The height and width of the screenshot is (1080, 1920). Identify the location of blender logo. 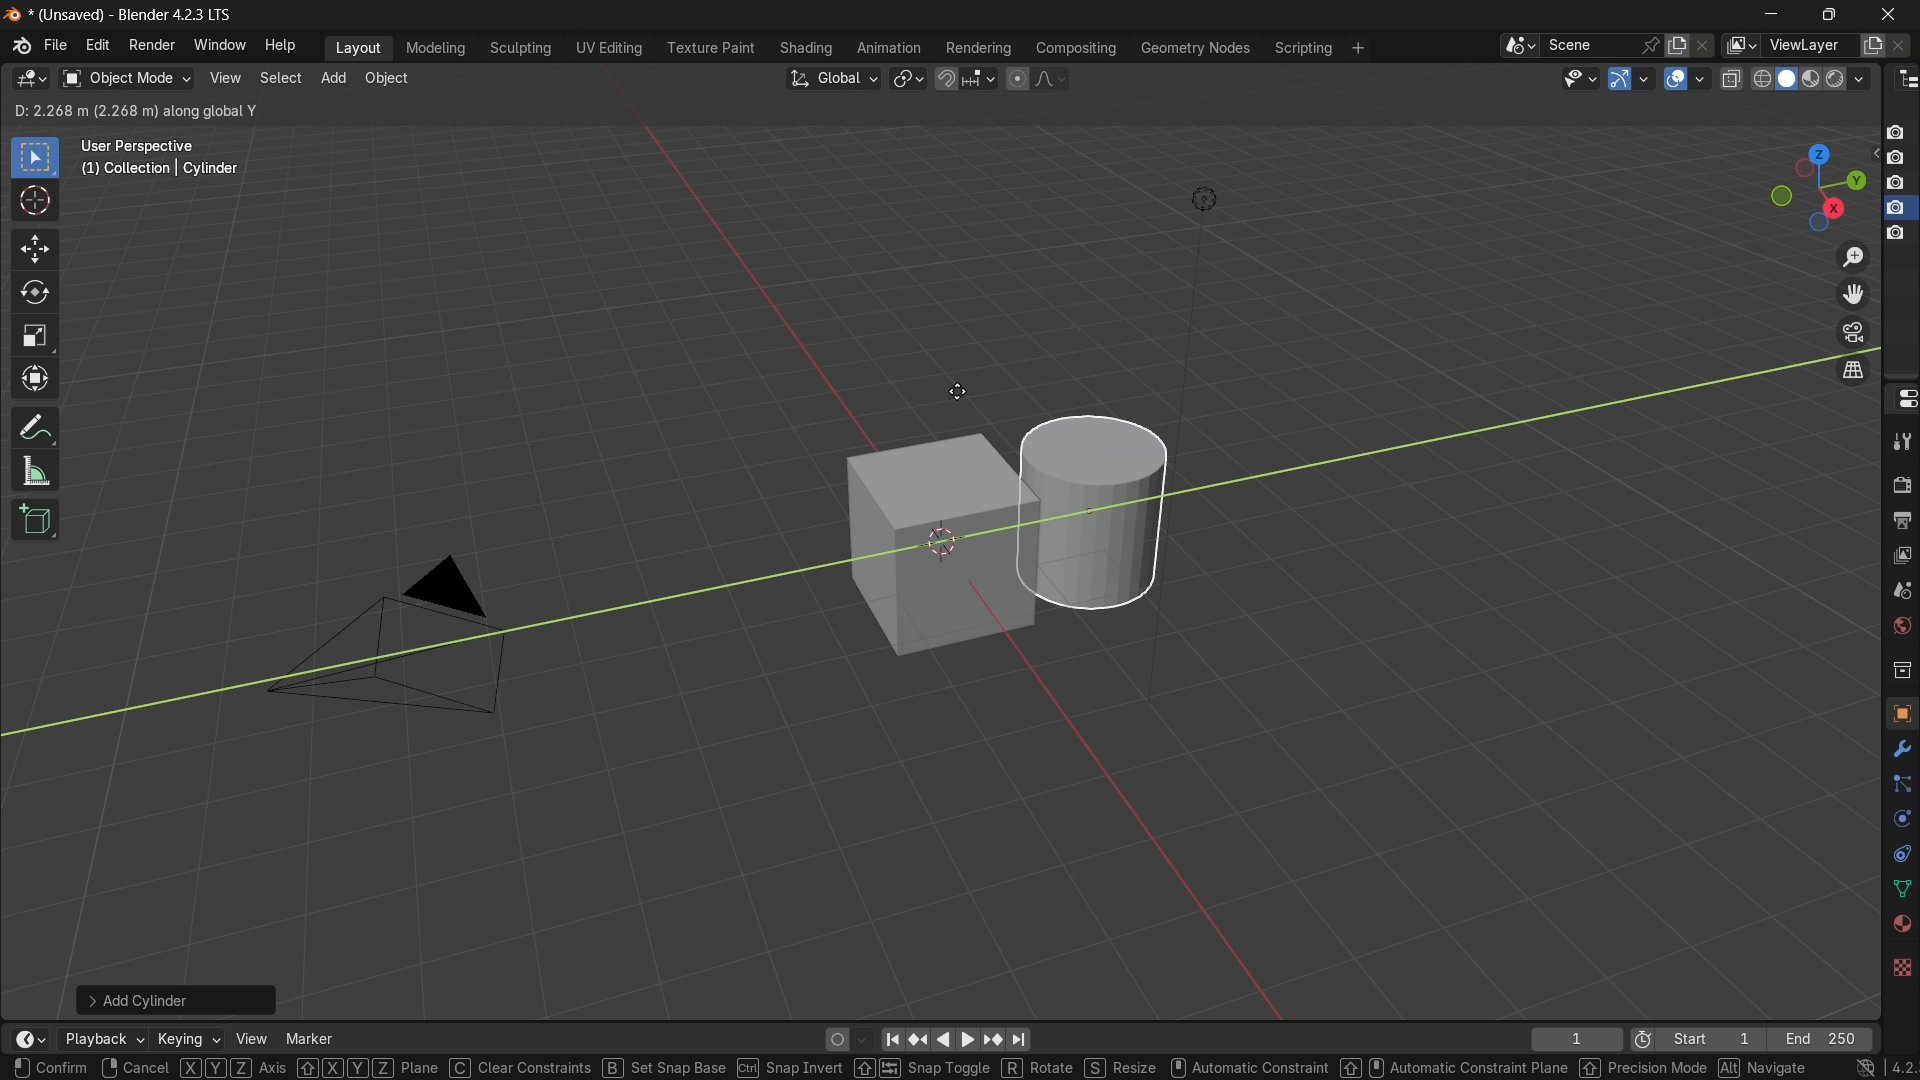
(19, 48).